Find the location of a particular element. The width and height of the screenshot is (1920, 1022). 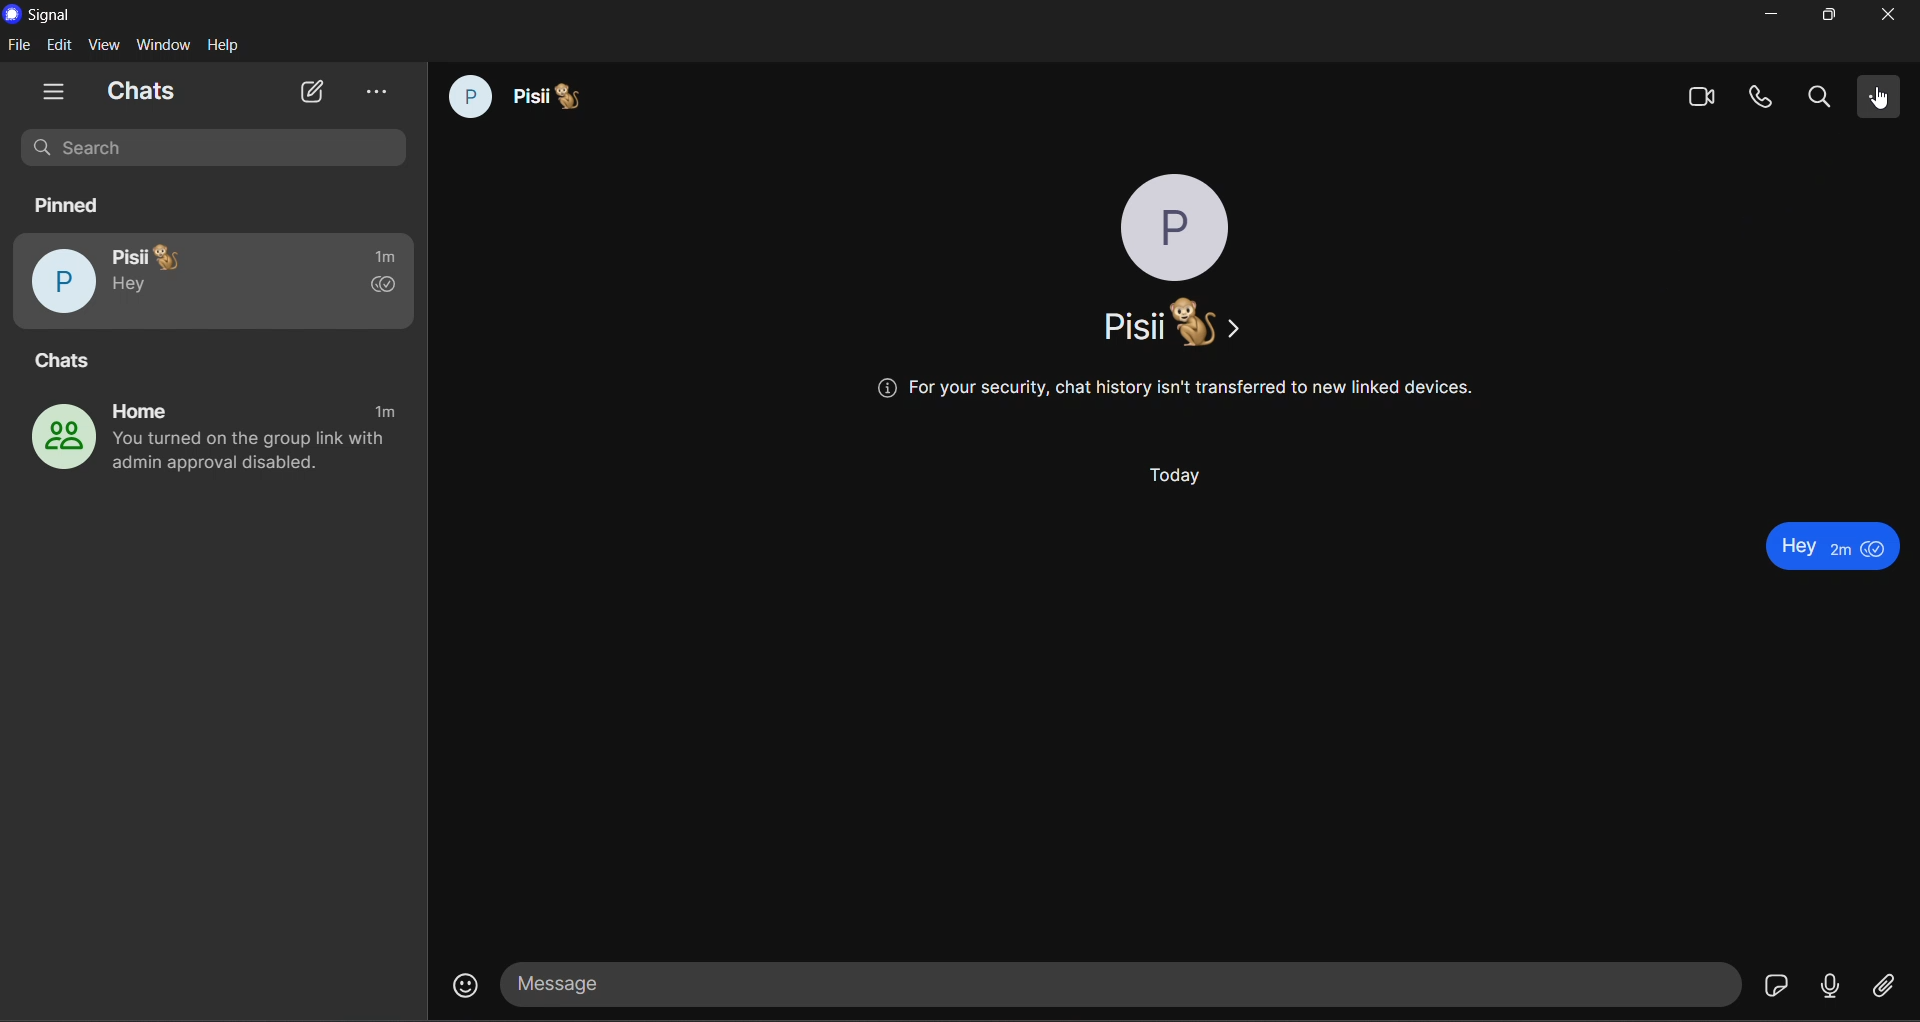

view is located at coordinates (105, 45).